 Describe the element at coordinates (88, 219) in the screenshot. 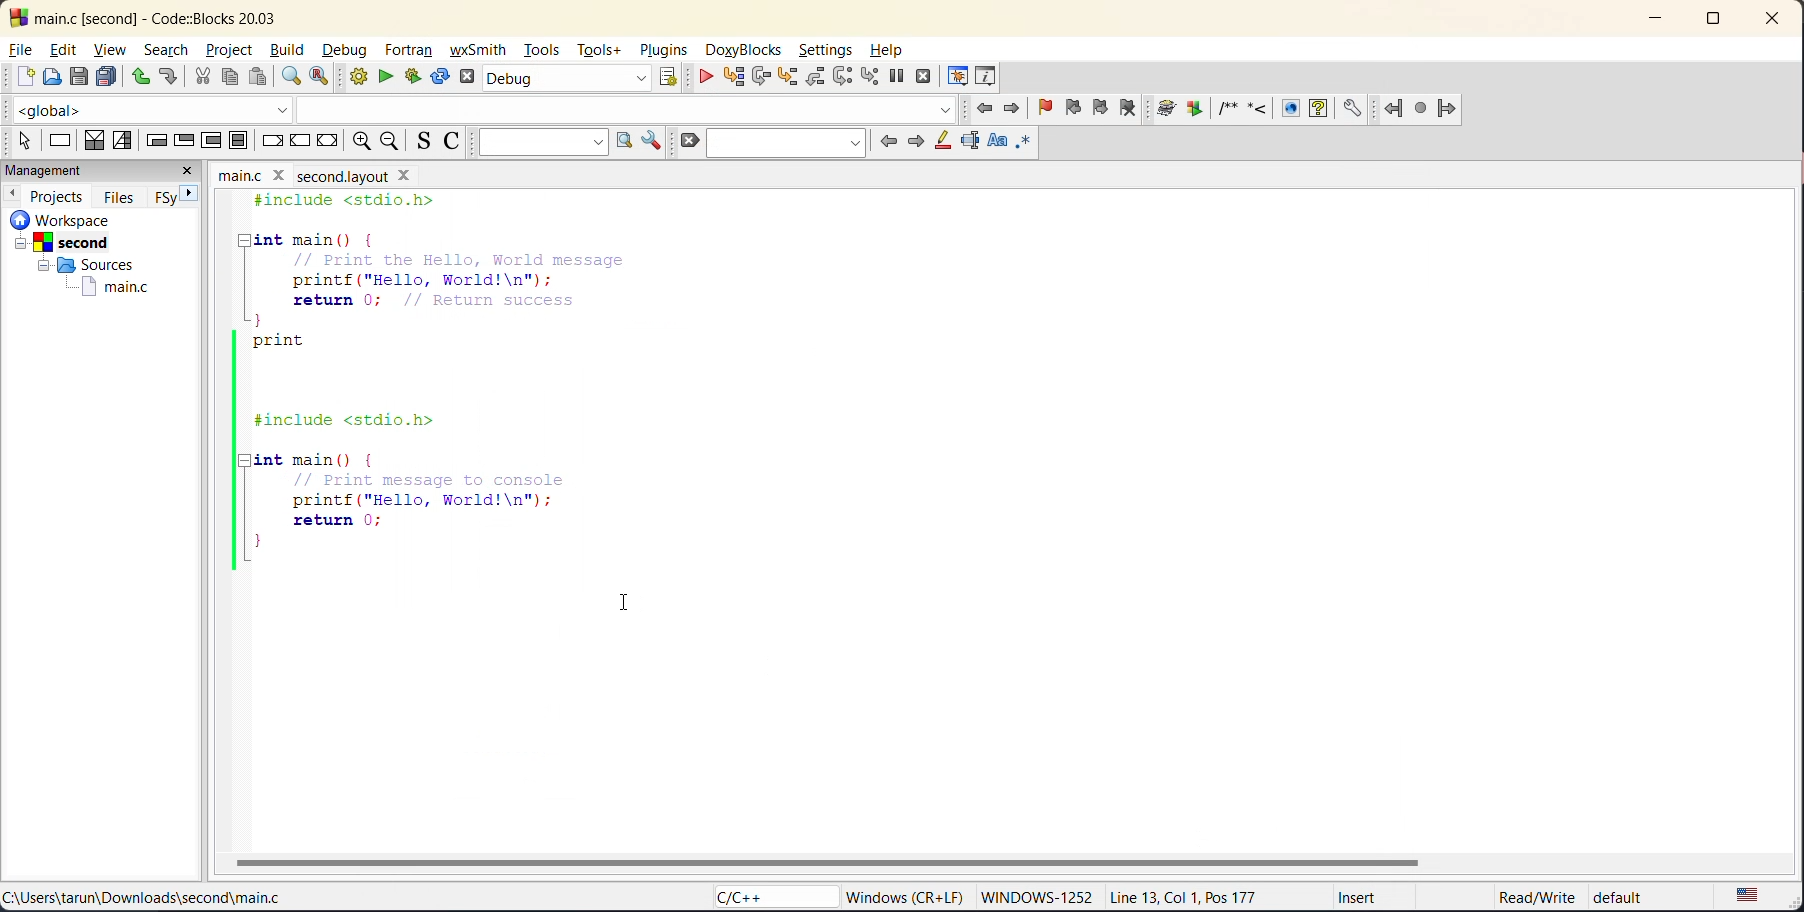

I see `workspace` at that location.